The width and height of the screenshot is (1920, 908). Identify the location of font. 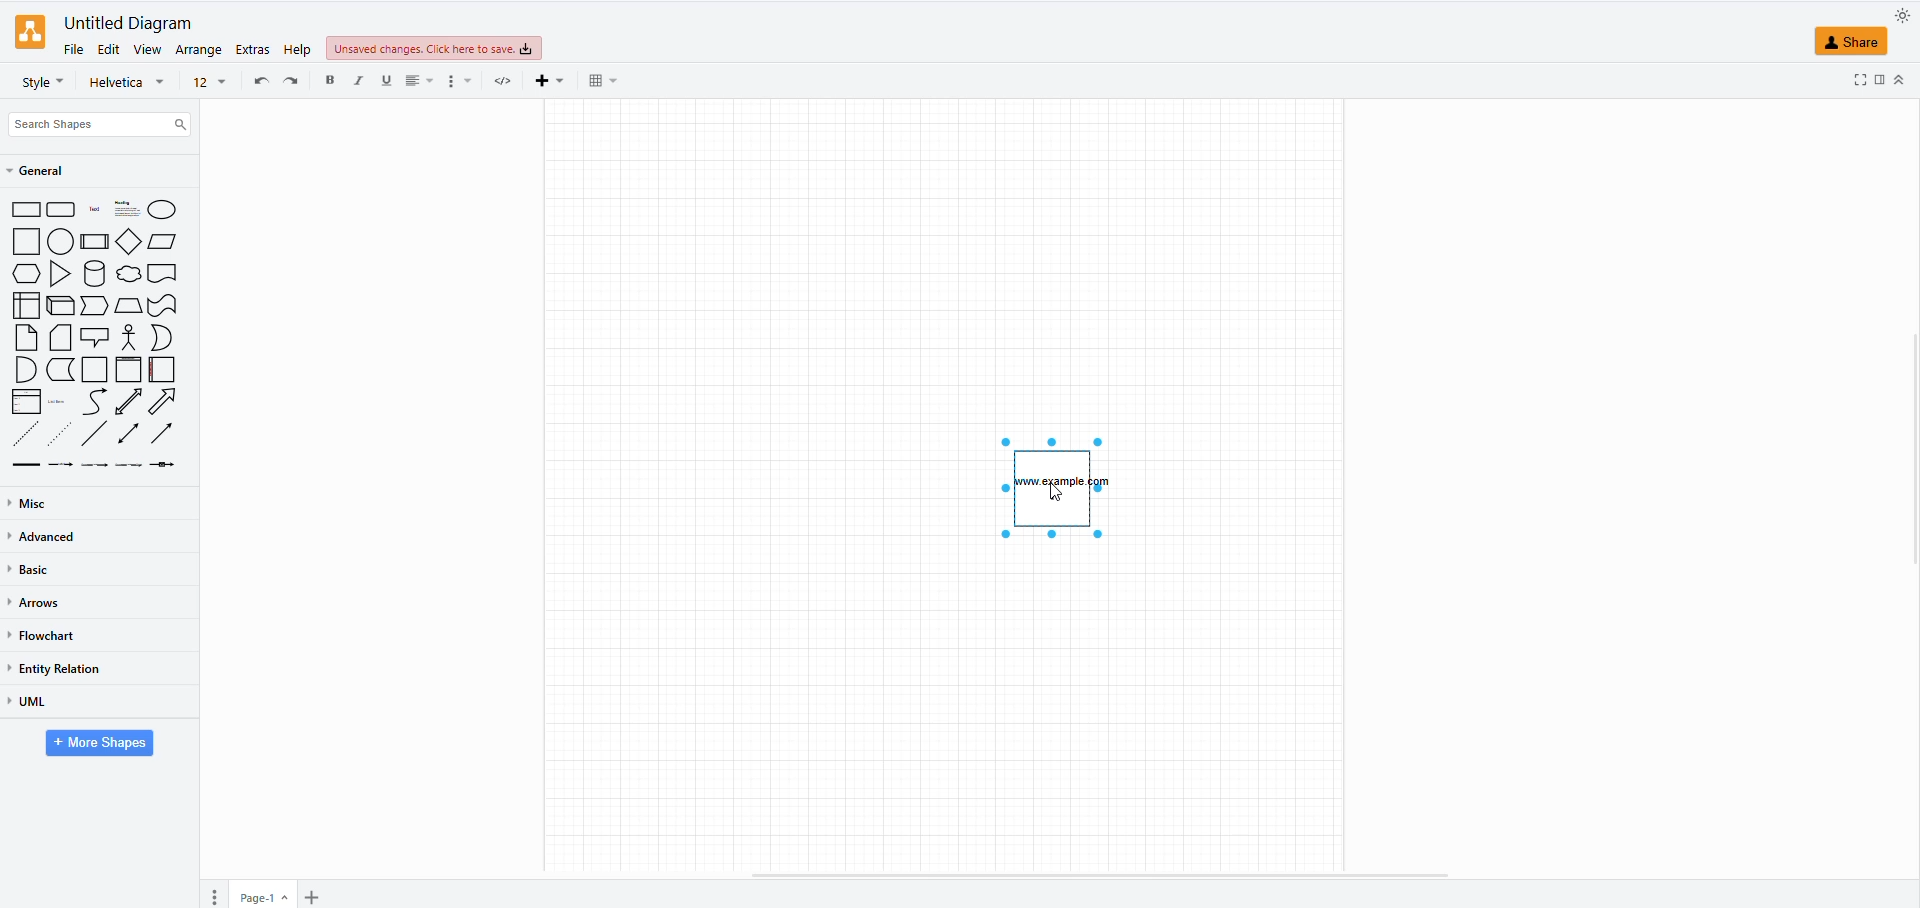
(127, 82).